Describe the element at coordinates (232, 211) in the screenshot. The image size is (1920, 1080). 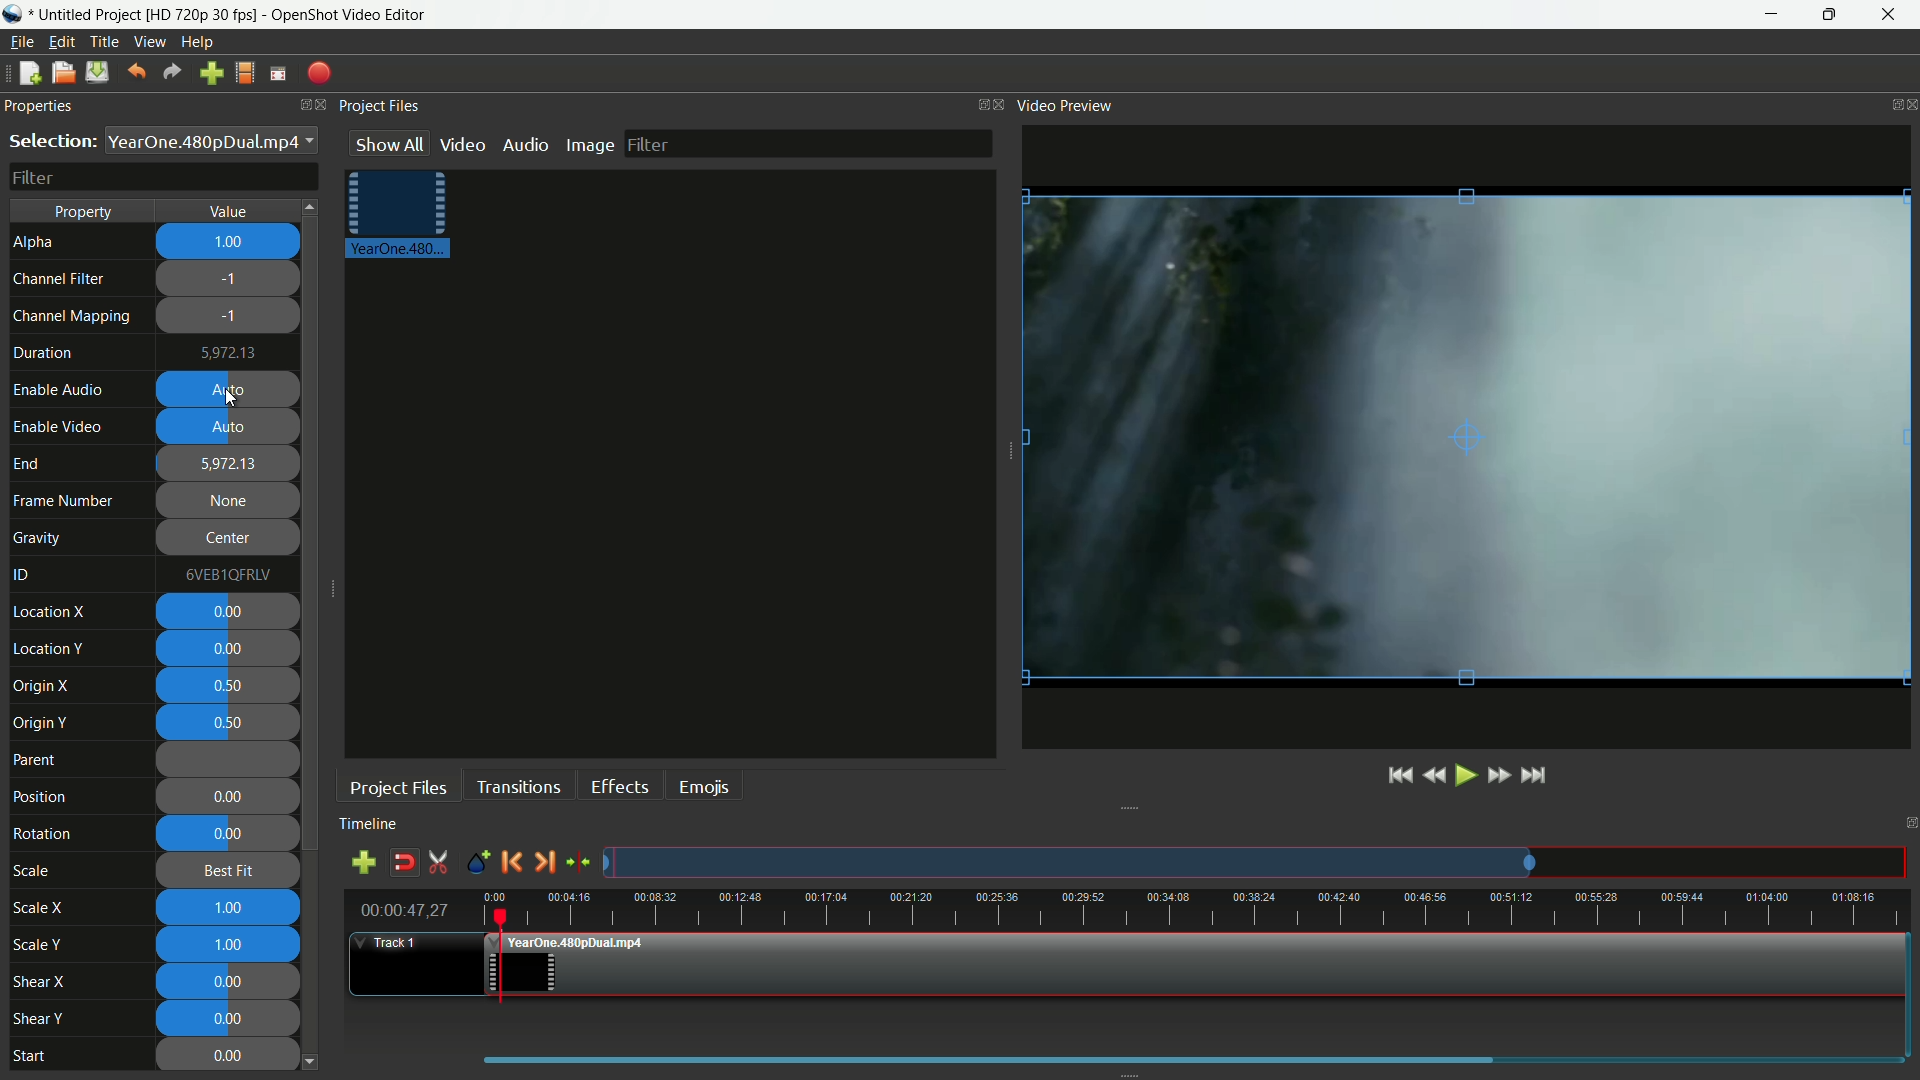
I see `value` at that location.